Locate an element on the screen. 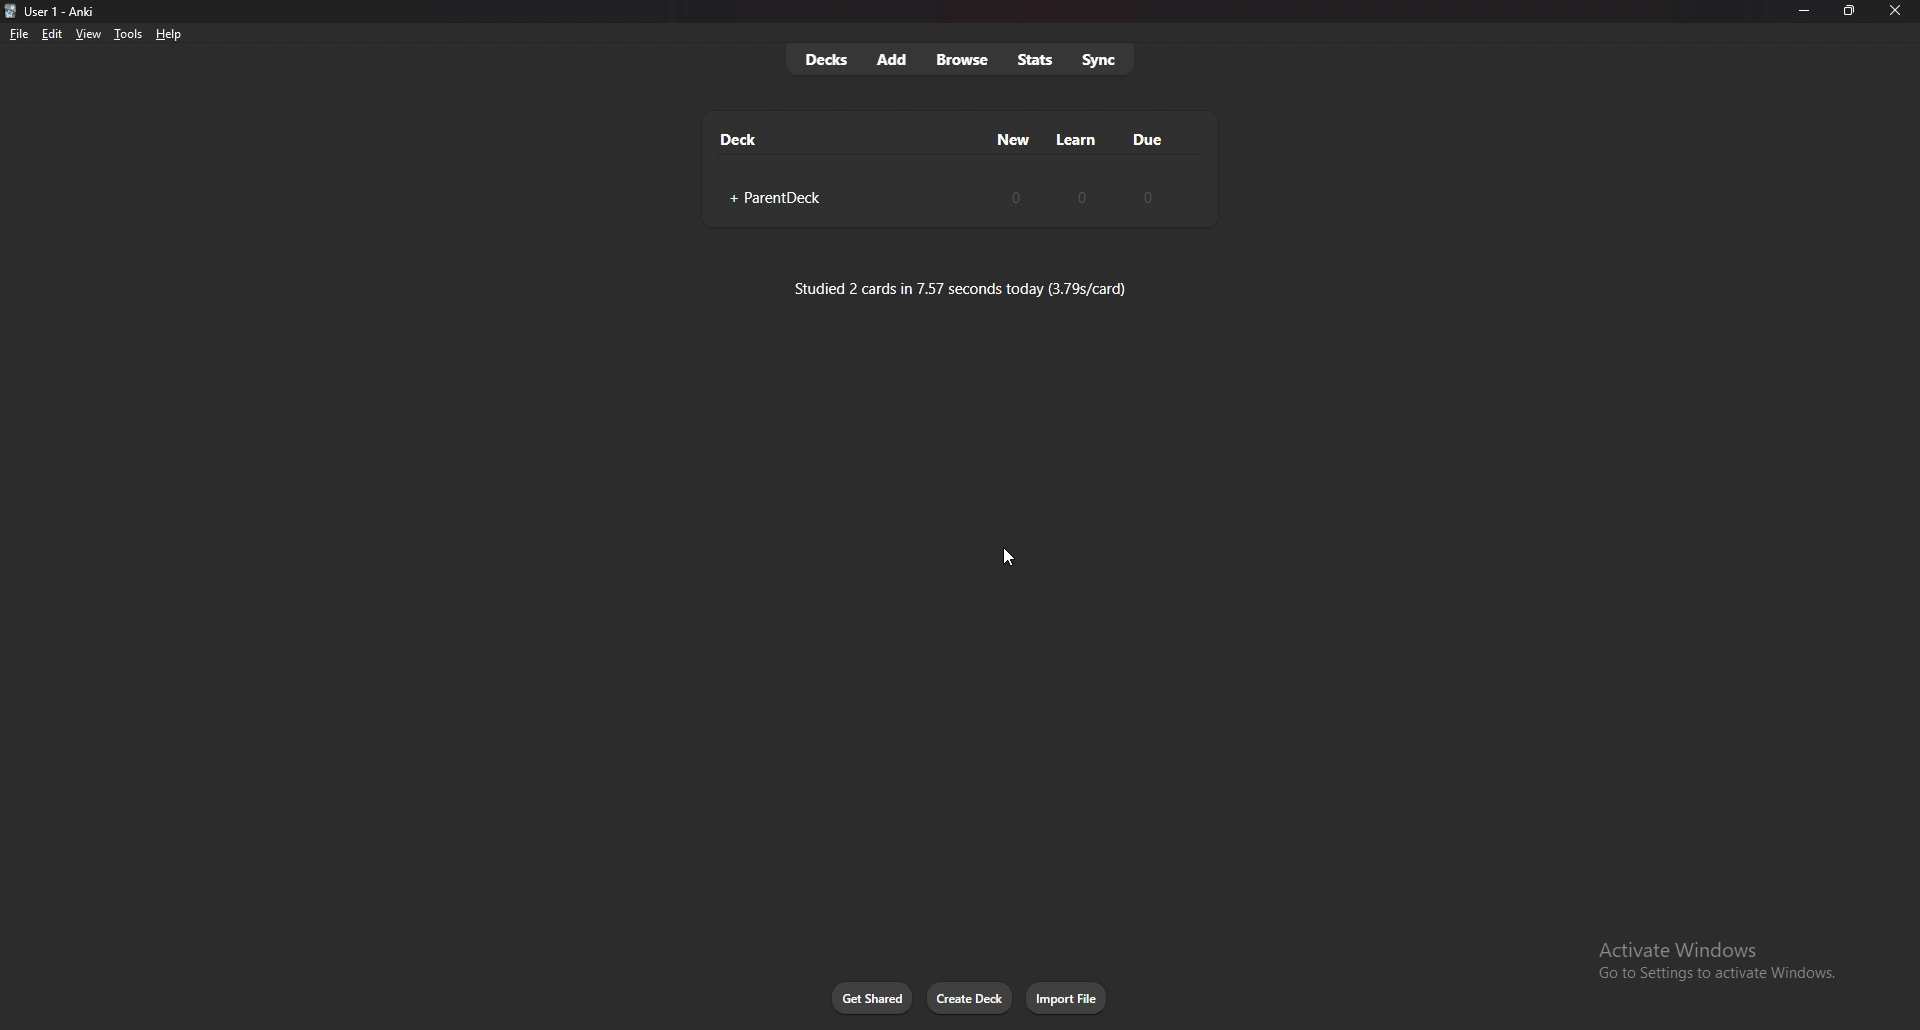  minimize is located at coordinates (1803, 11).